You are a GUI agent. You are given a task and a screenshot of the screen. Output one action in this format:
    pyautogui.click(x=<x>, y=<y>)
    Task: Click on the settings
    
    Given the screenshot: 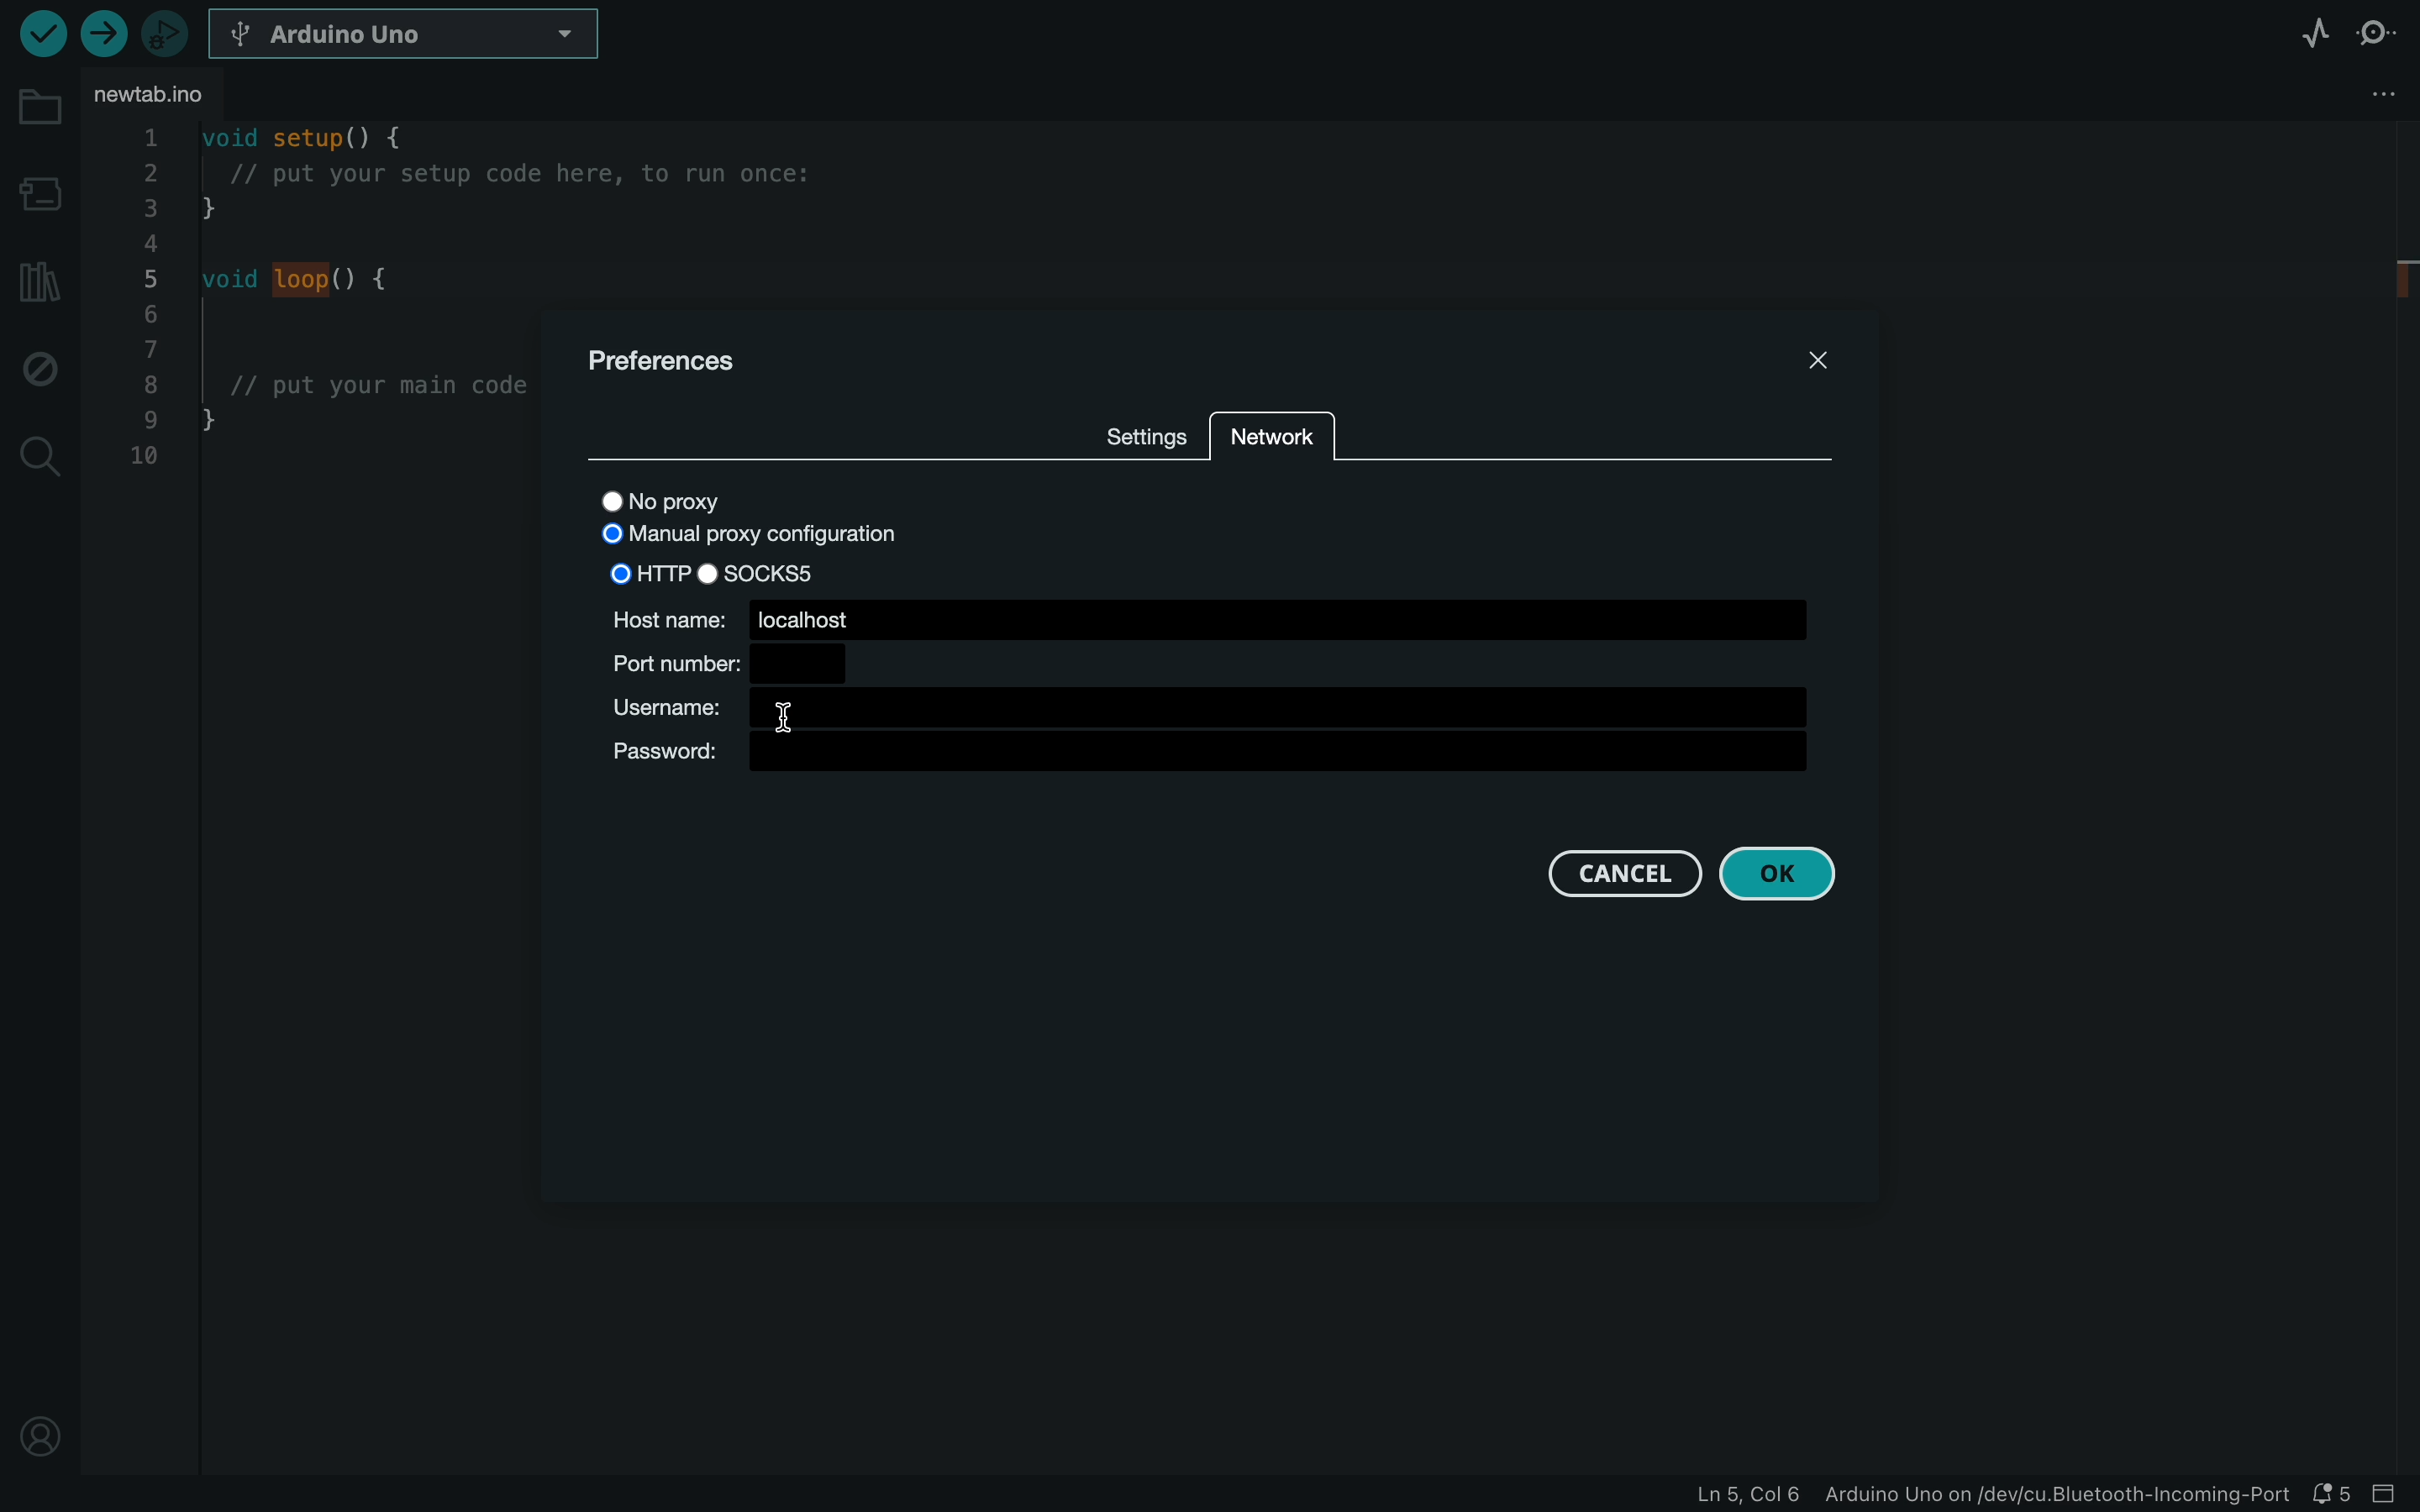 What is the action you would take?
    pyautogui.click(x=1144, y=432)
    